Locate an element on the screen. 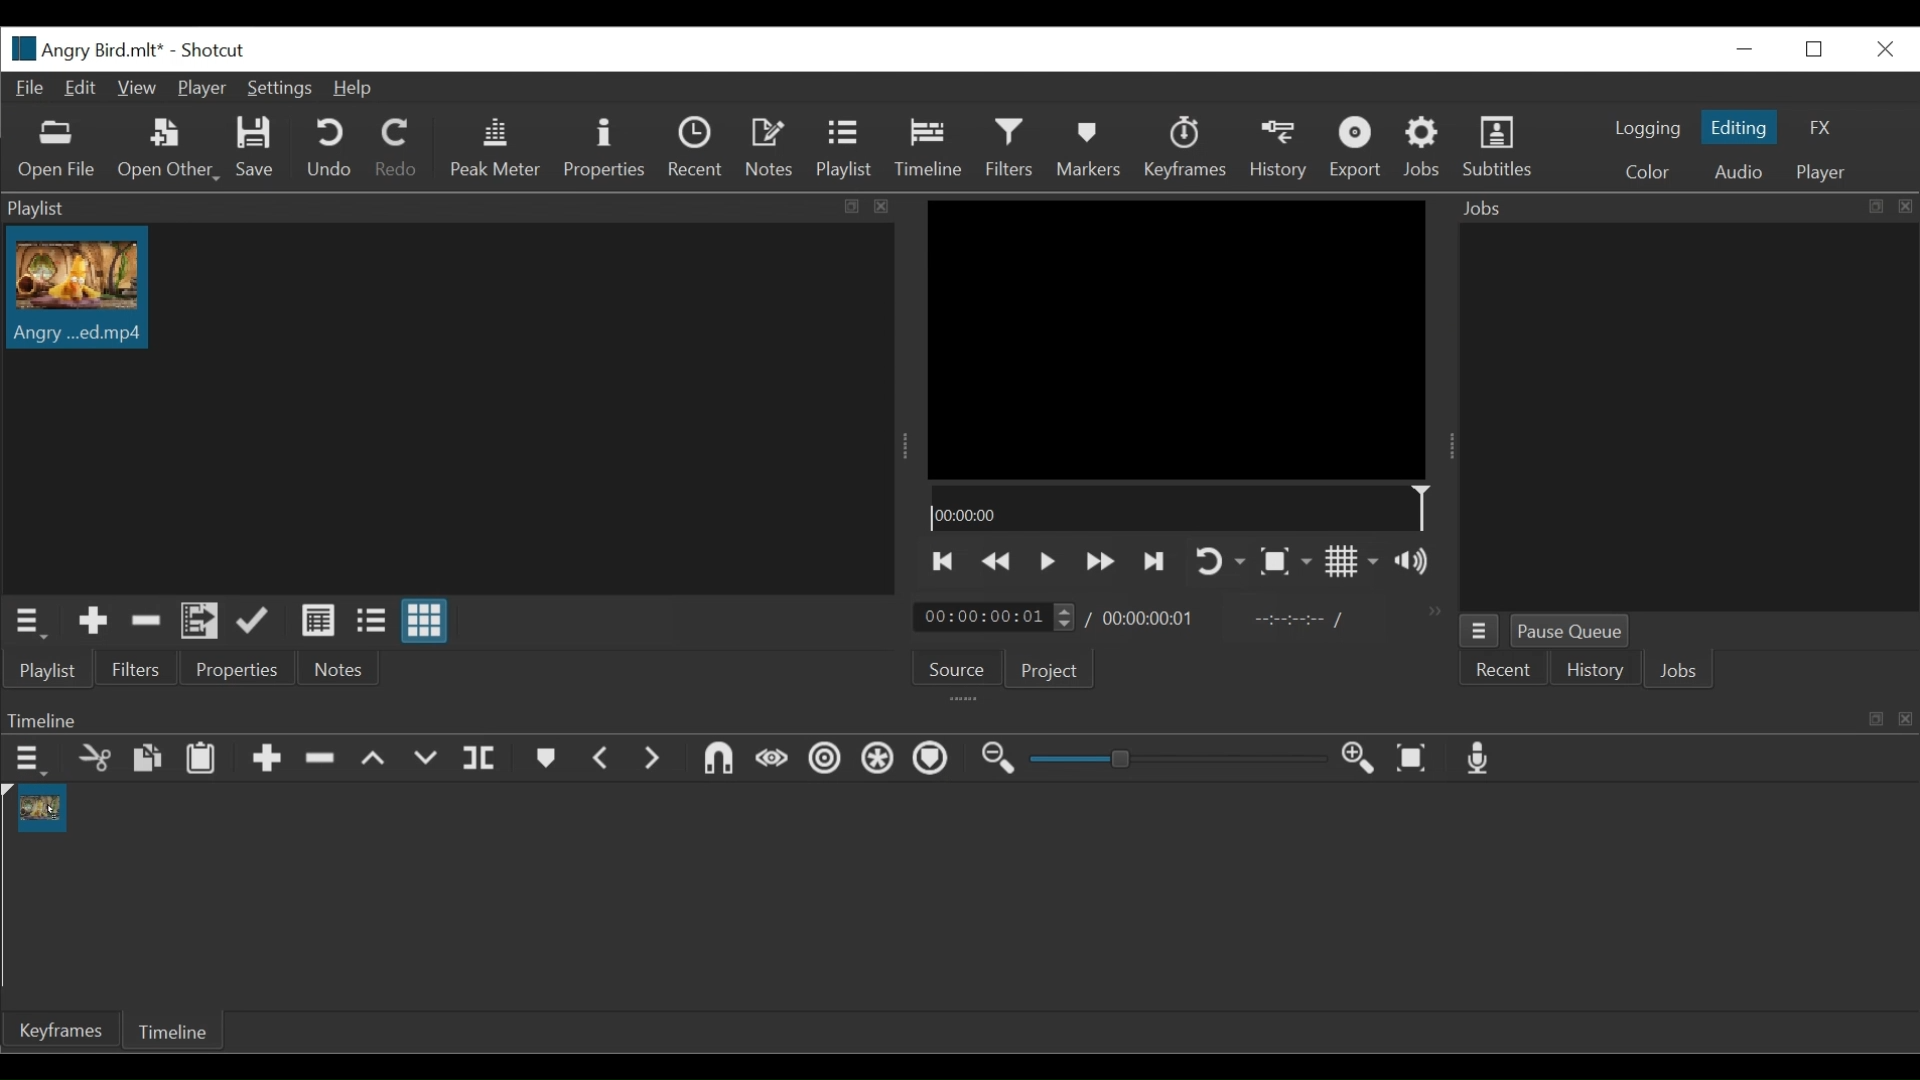 The height and width of the screenshot is (1080, 1920). Recent is located at coordinates (1509, 672).